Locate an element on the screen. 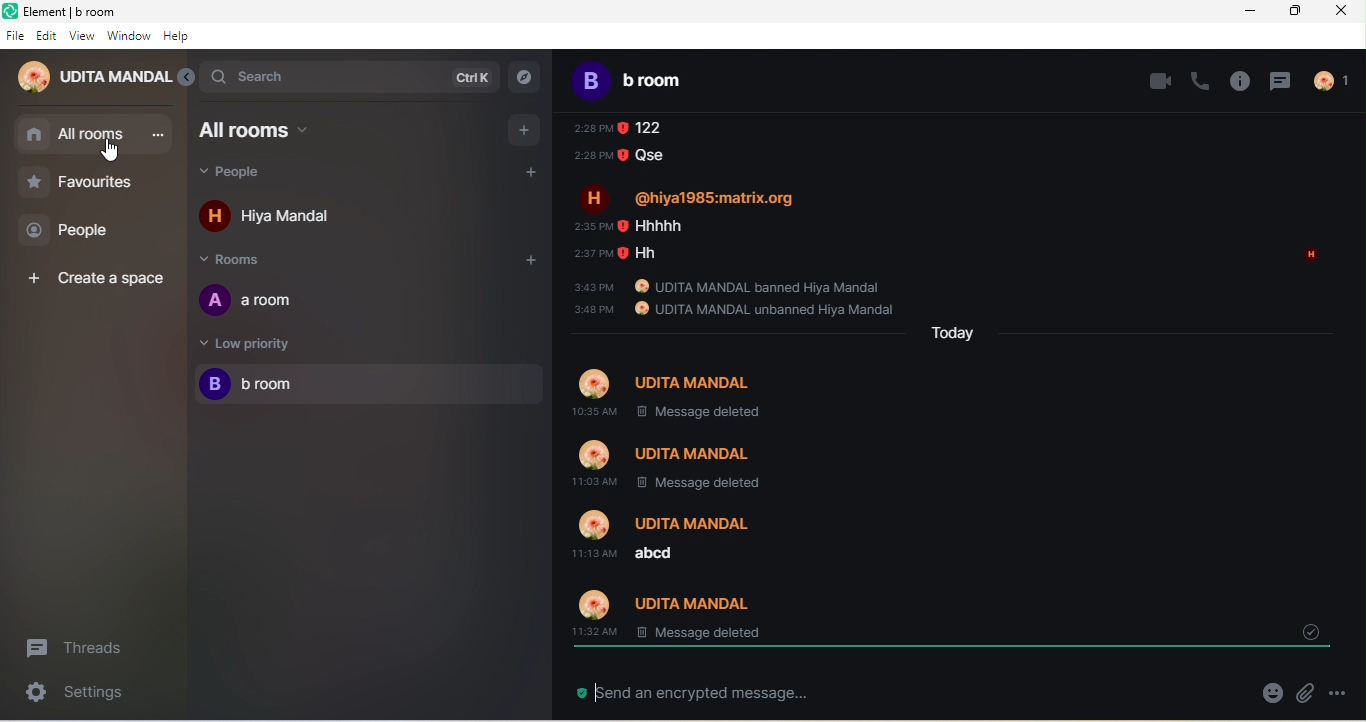  search is located at coordinates (351, 77).